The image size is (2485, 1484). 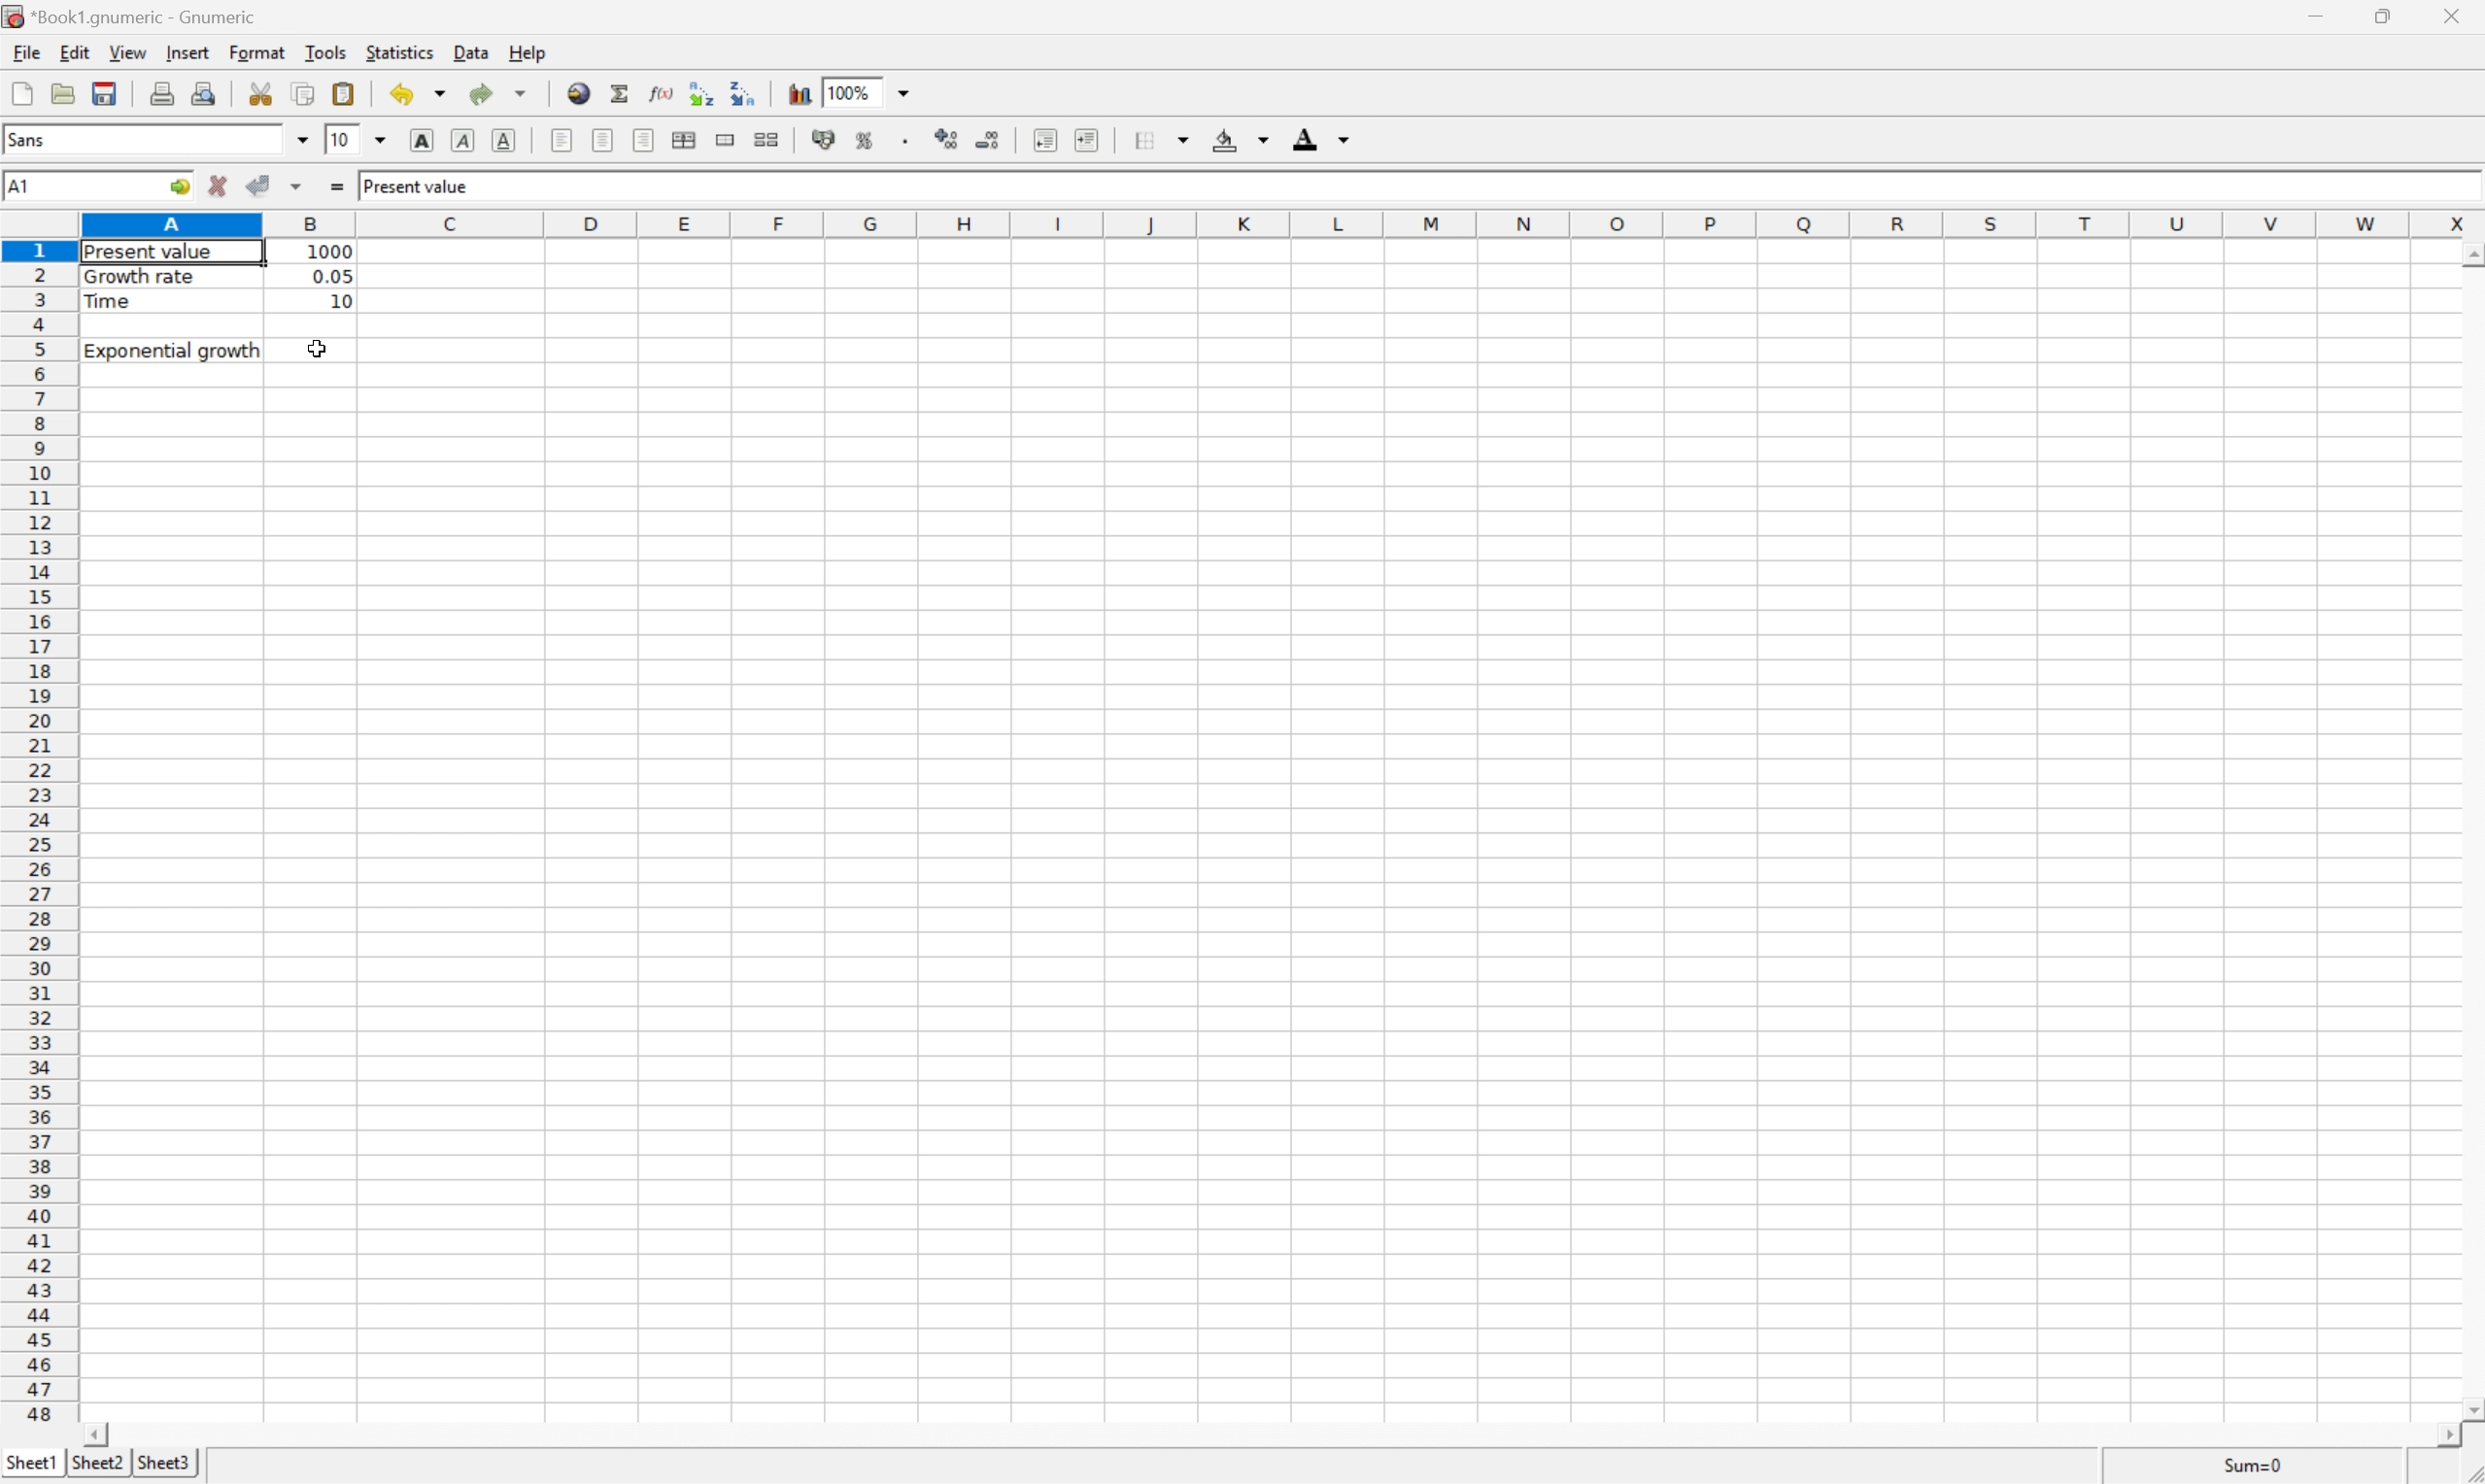 I want to click on Present value, so click(x=420, y=187).